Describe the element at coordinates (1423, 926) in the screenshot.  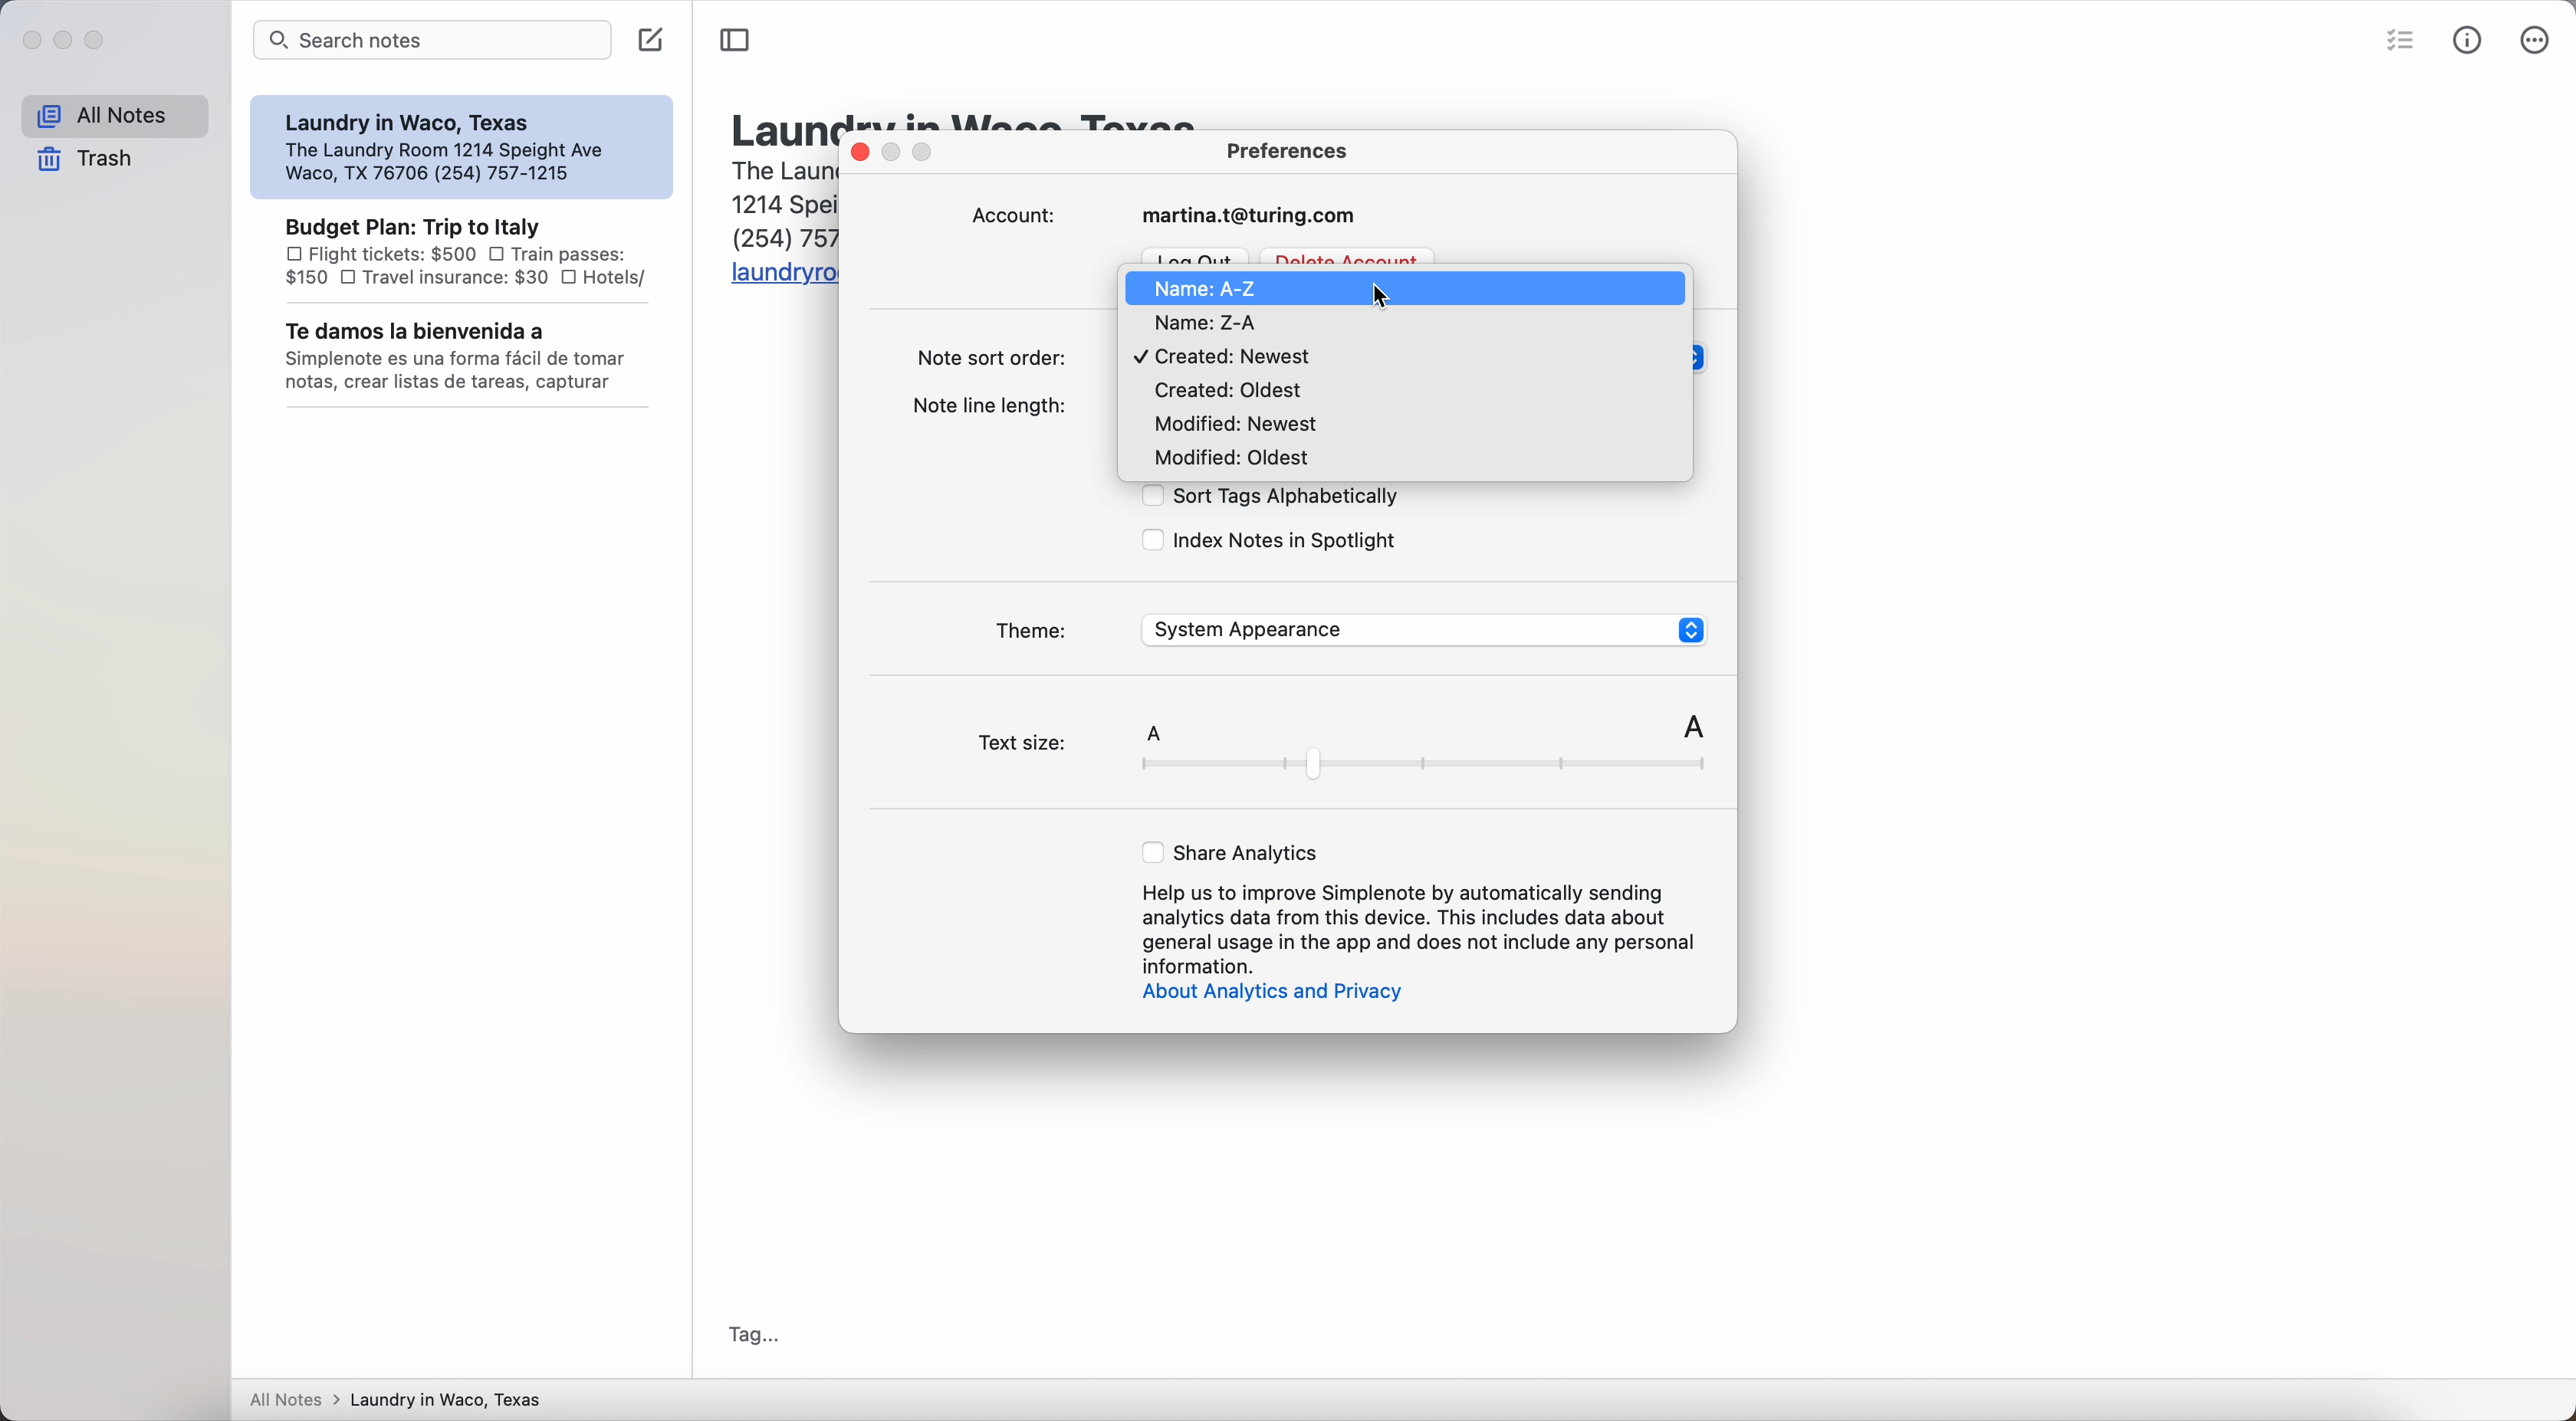
I see `Help us to improve Simplenote by automatically sending analytics data from this devices.` at that location.